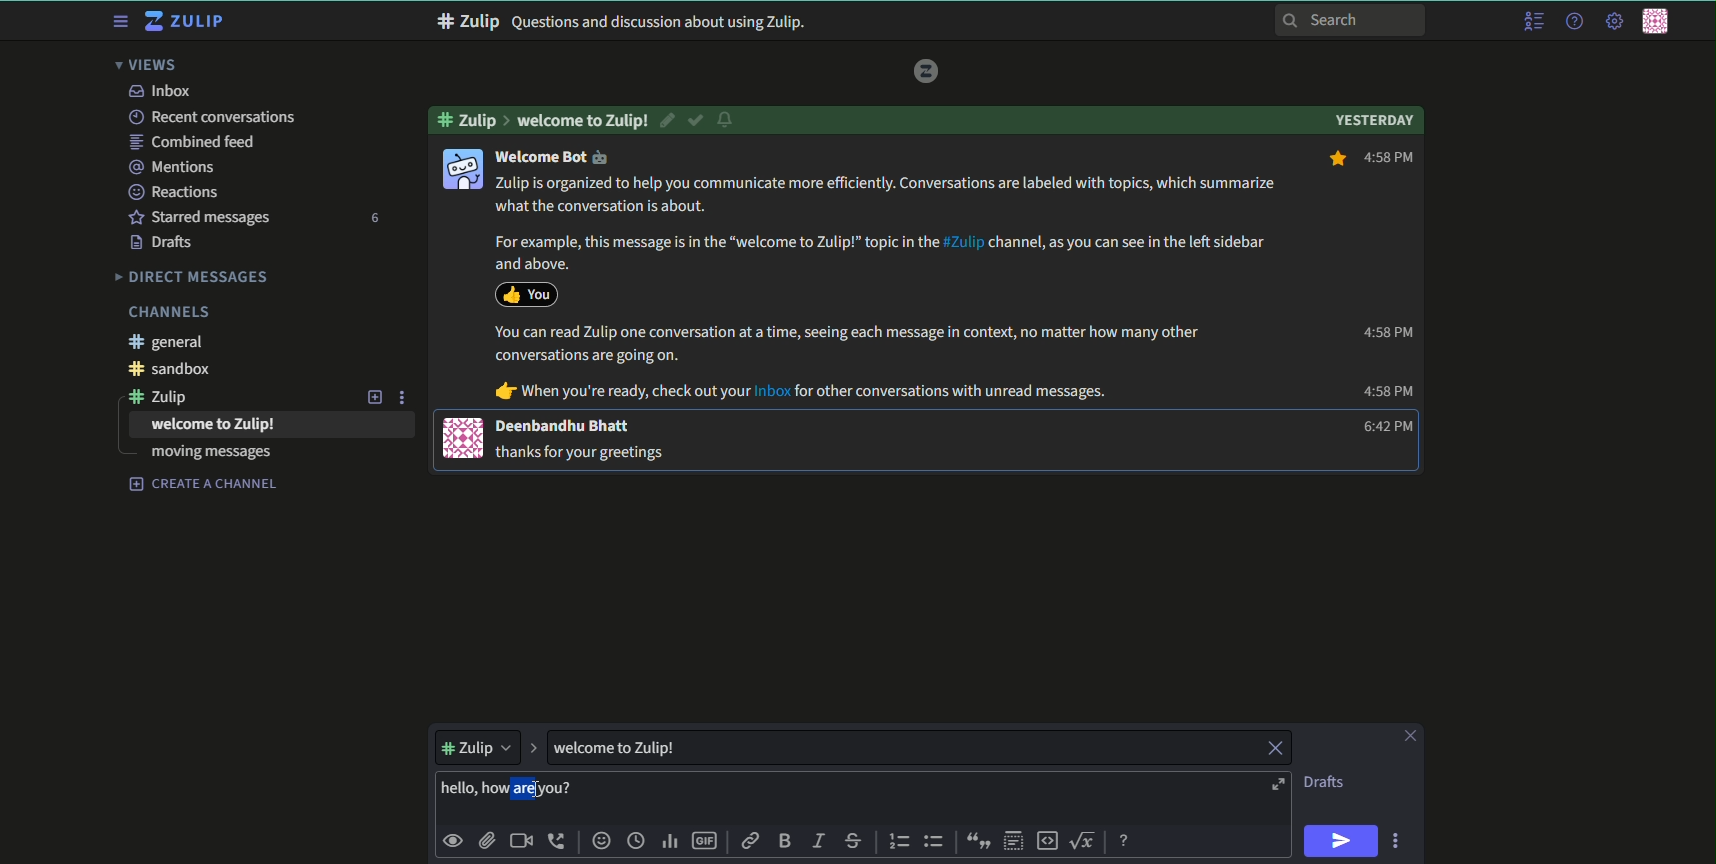  I want to click on #sandbox, so click(177, 370).